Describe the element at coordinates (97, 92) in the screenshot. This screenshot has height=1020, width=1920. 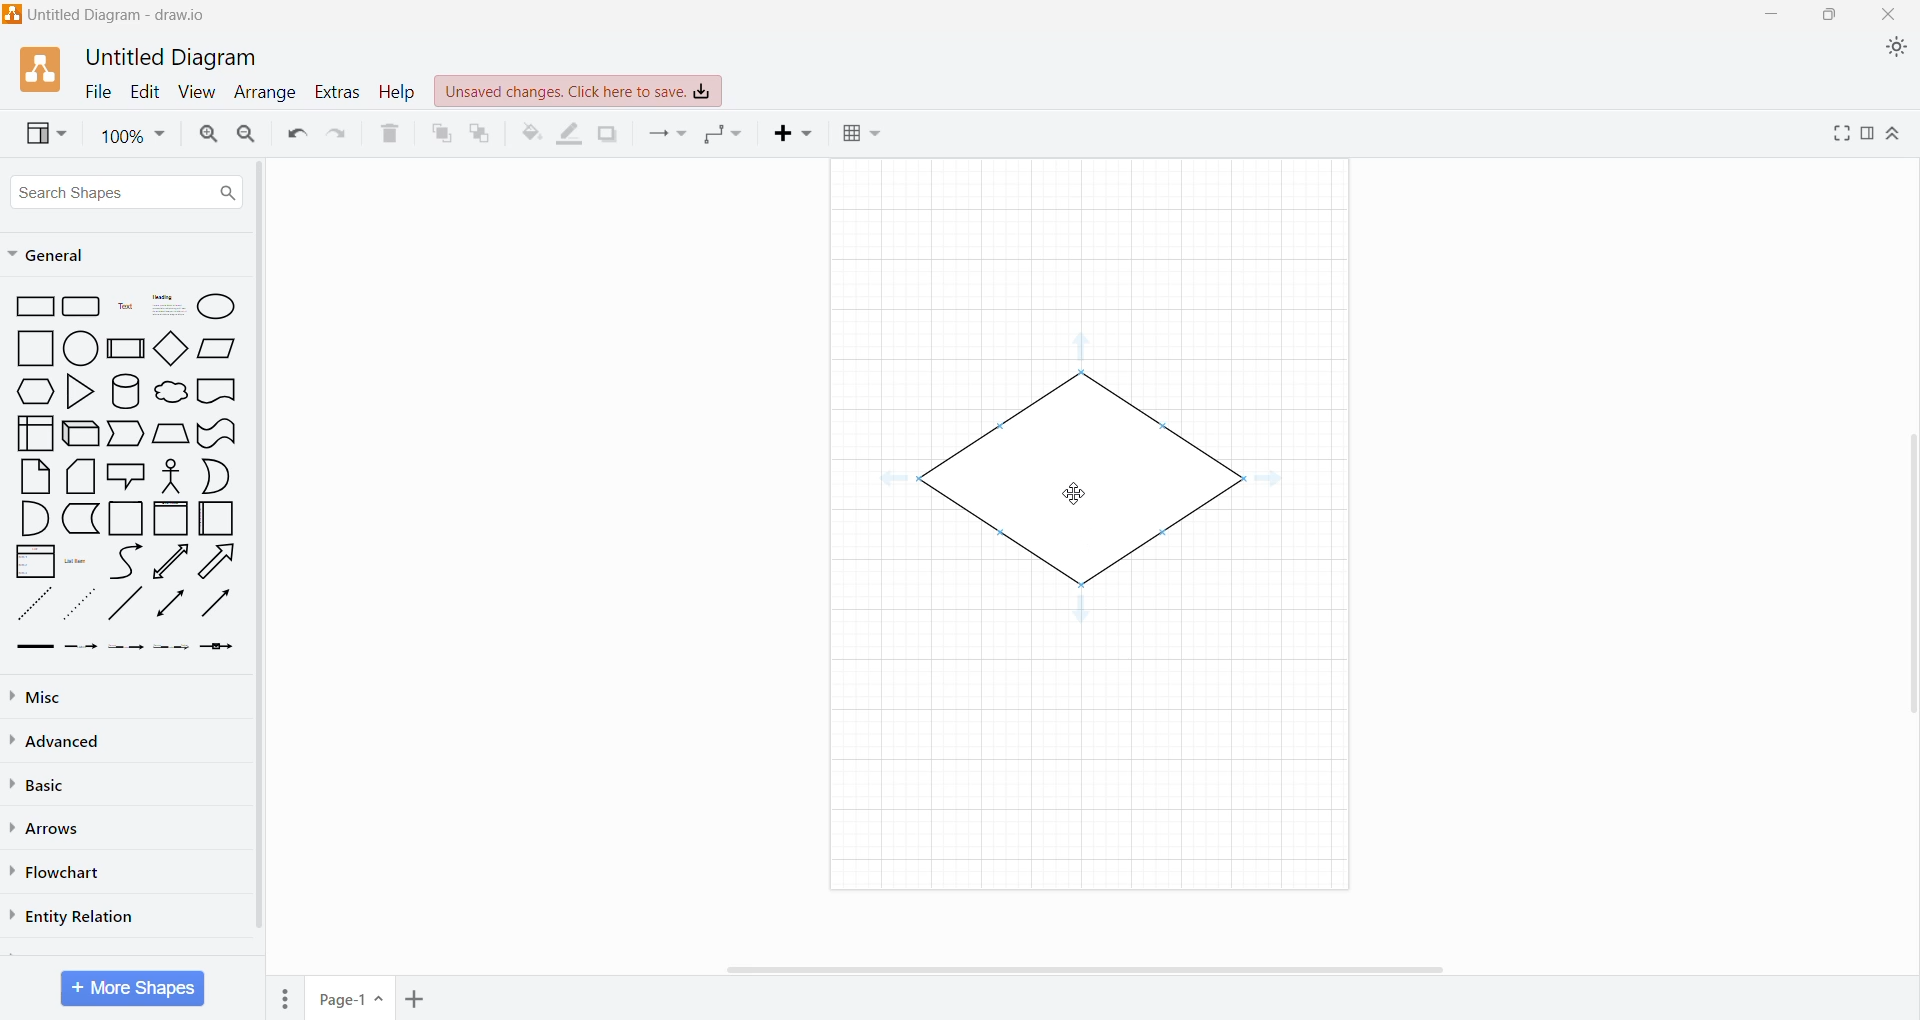
I see `File` at that location.